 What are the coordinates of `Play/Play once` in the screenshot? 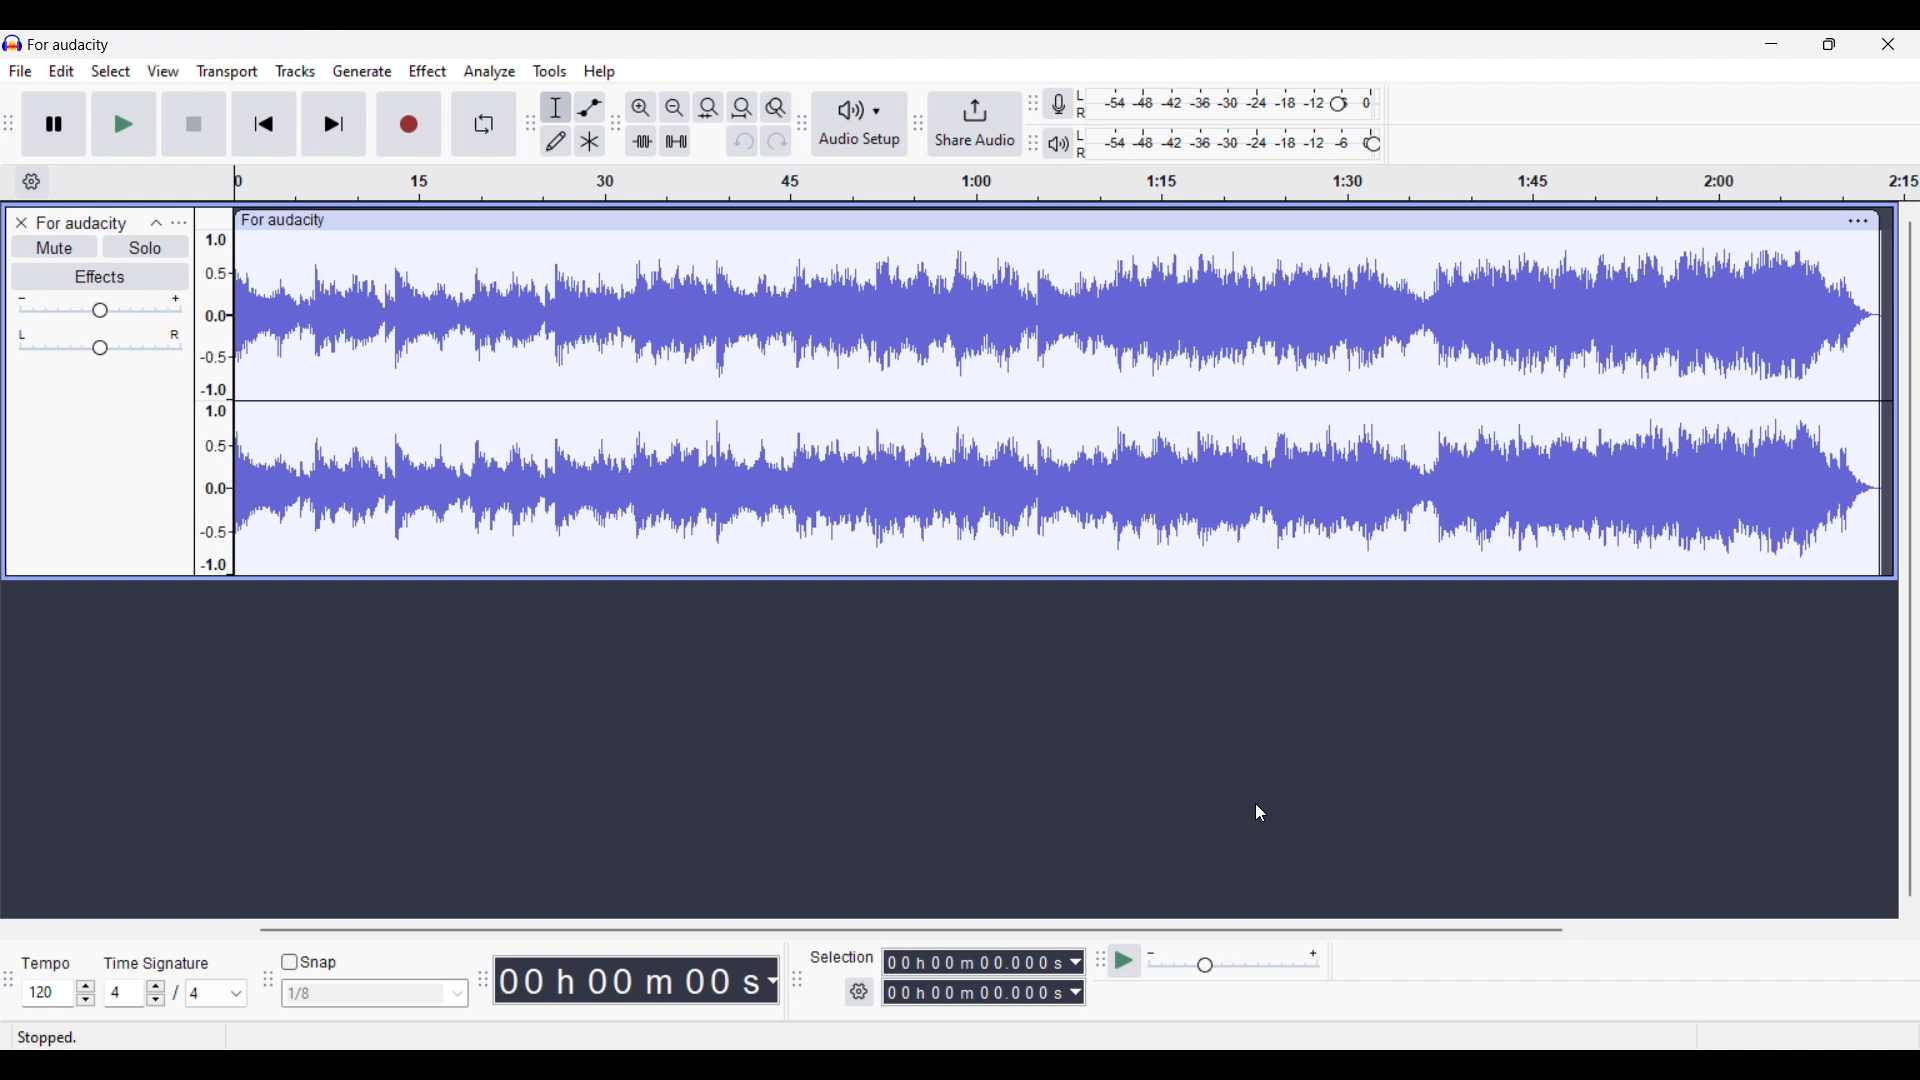 It's located at (124, 123).